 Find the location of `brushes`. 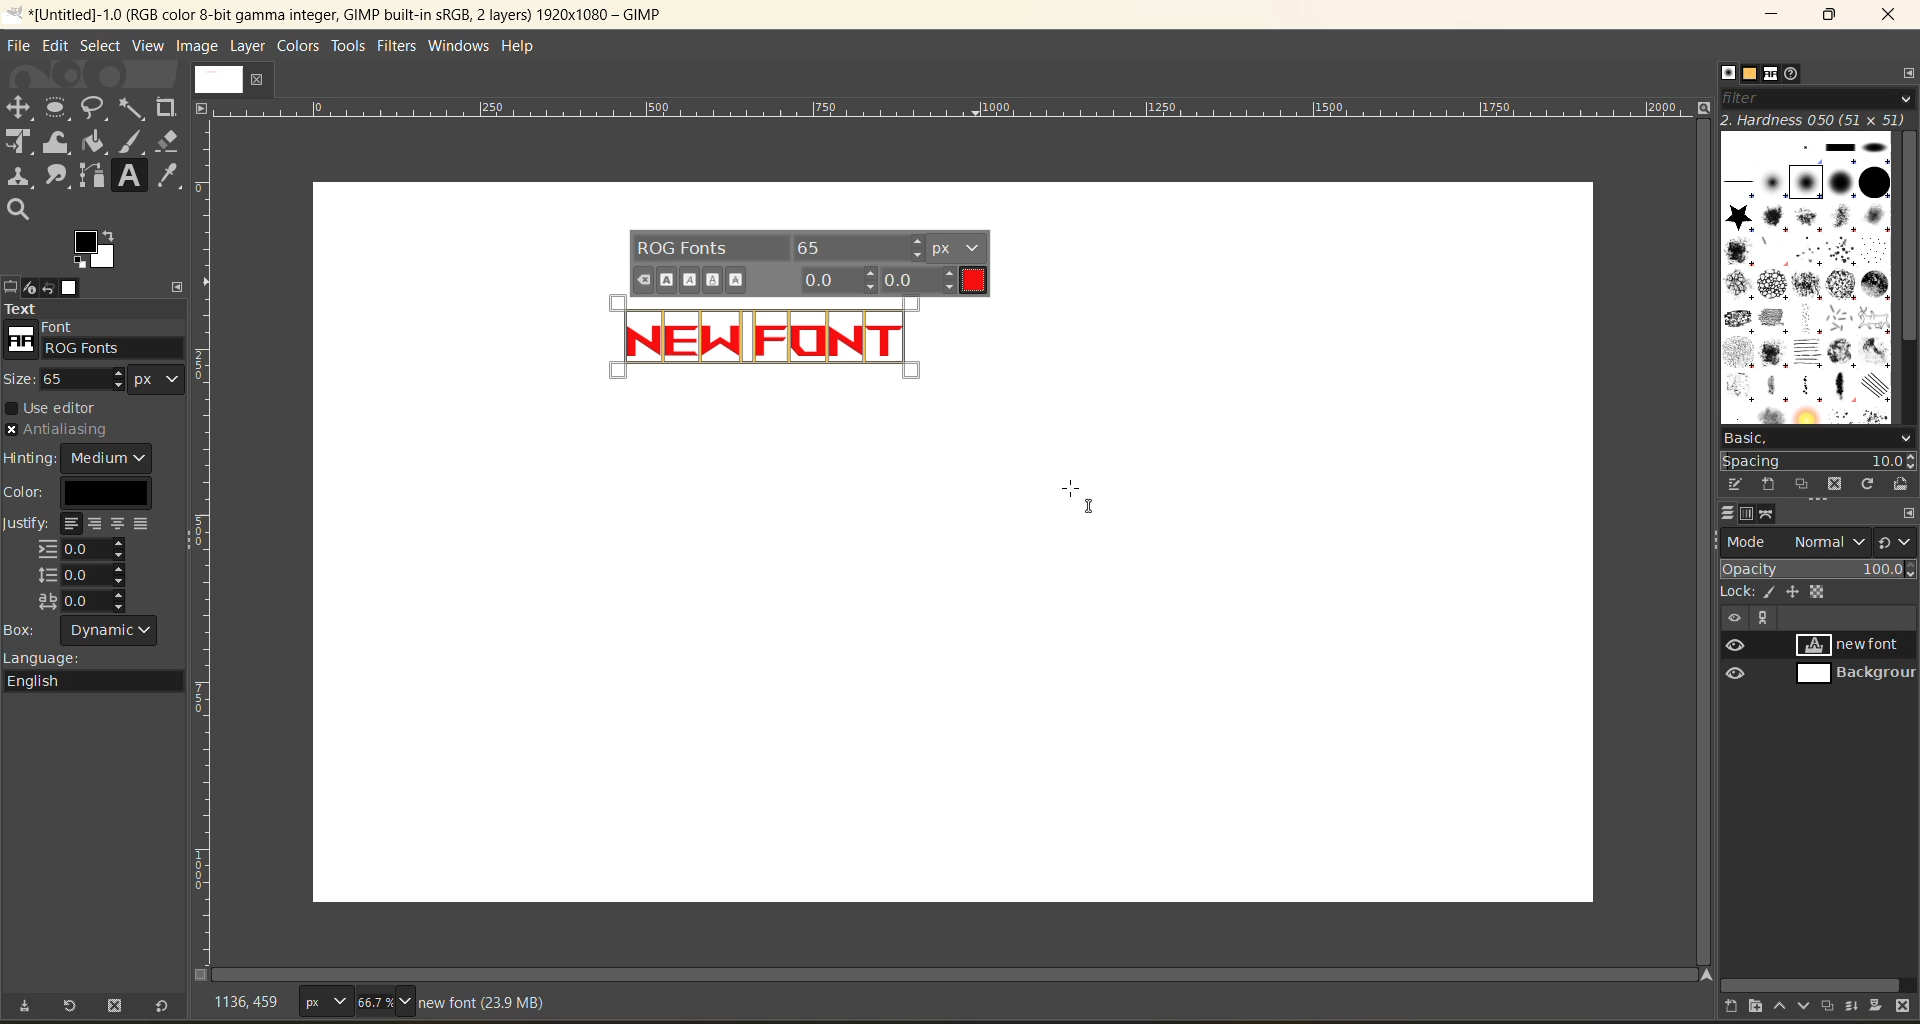

brushes is located at coordinates (1807, 281).